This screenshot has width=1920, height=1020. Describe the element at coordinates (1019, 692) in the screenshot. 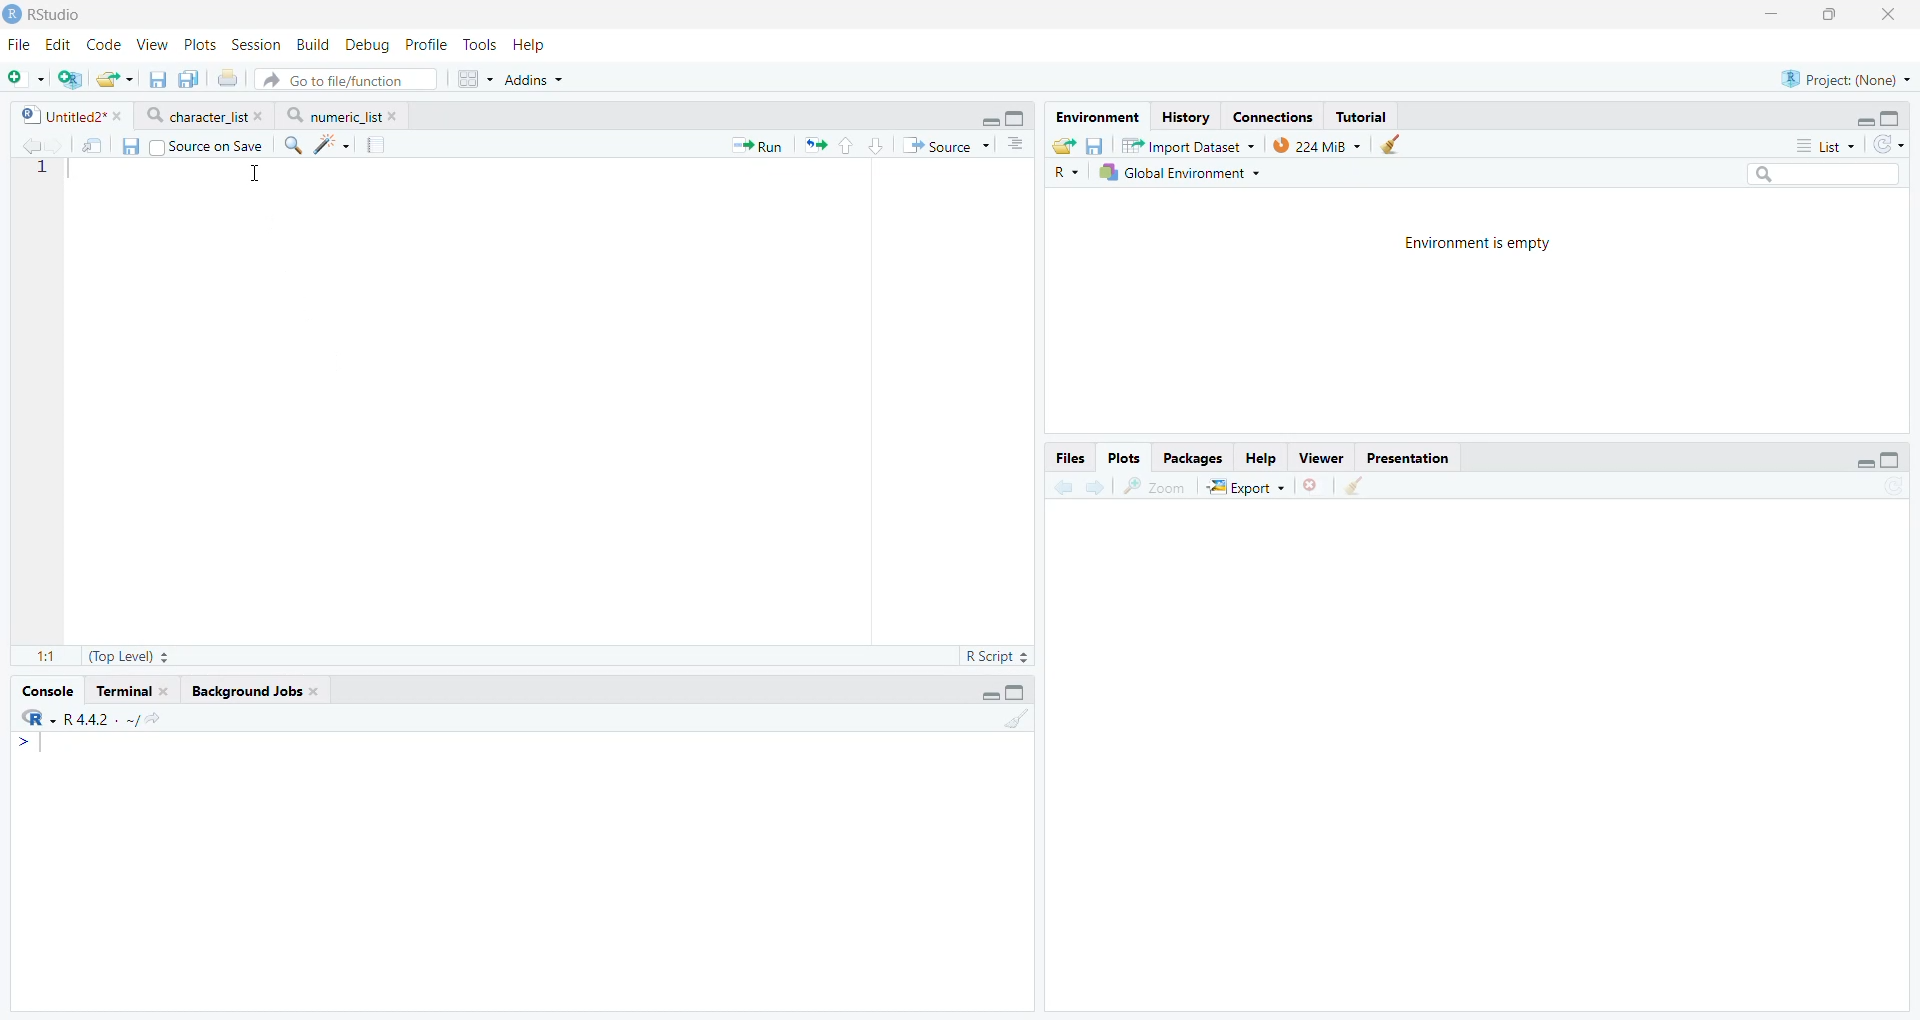

I see `Full Height` at that location.